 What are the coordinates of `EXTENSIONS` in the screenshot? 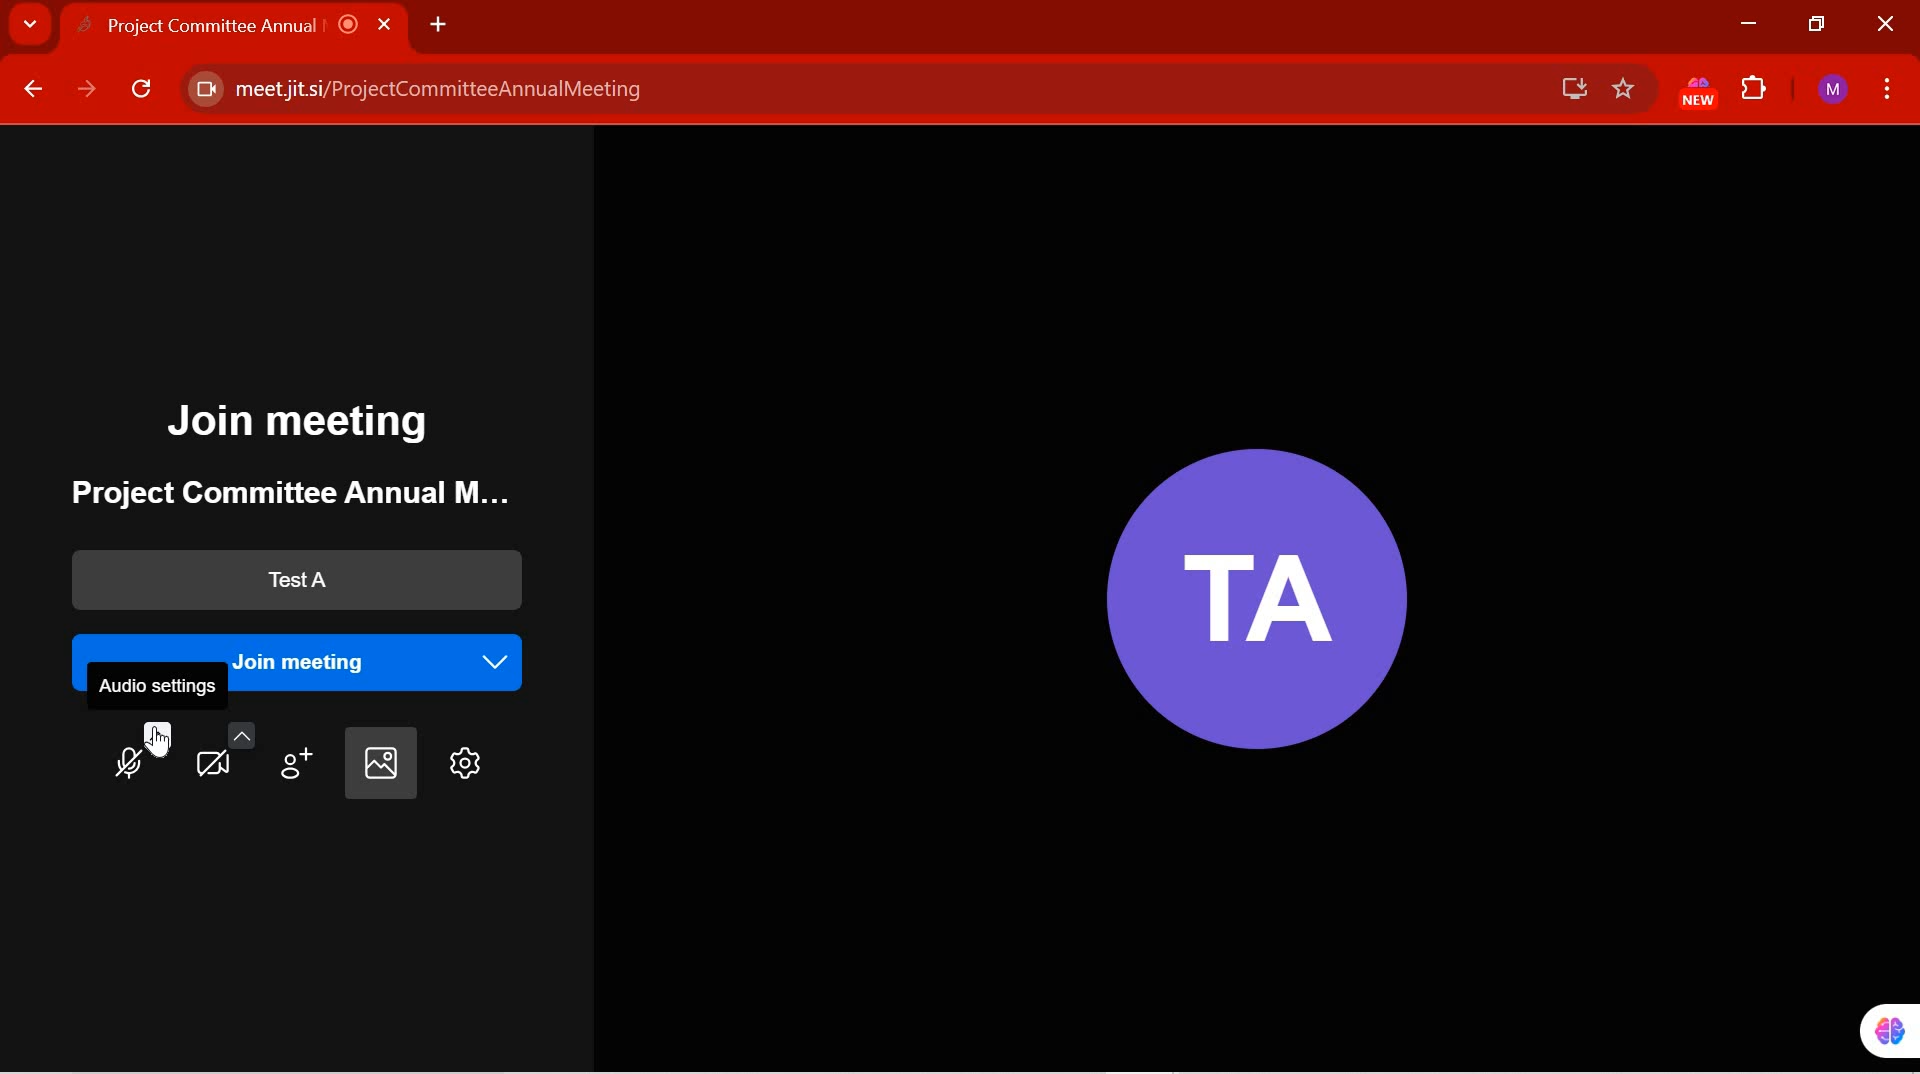 It's located at (1756, 91).